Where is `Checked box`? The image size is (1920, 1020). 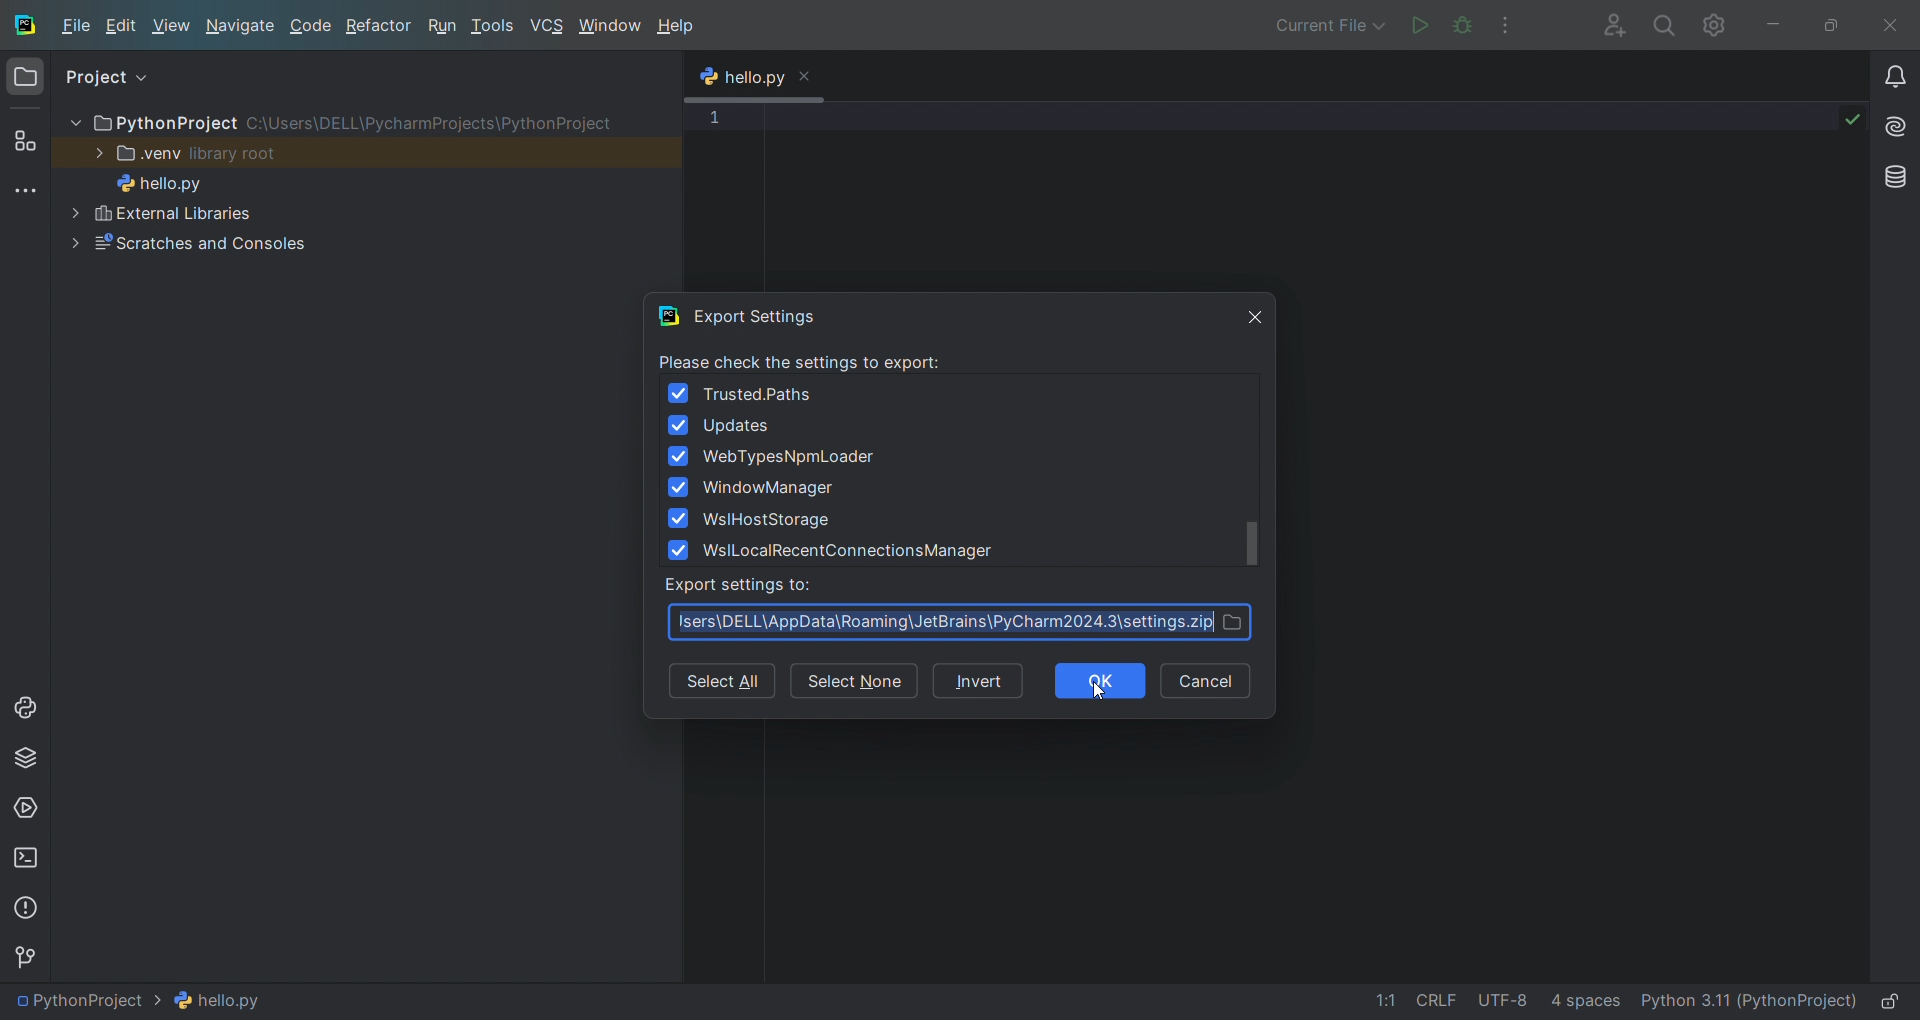
Checked box is located at coordinates (677, 518).